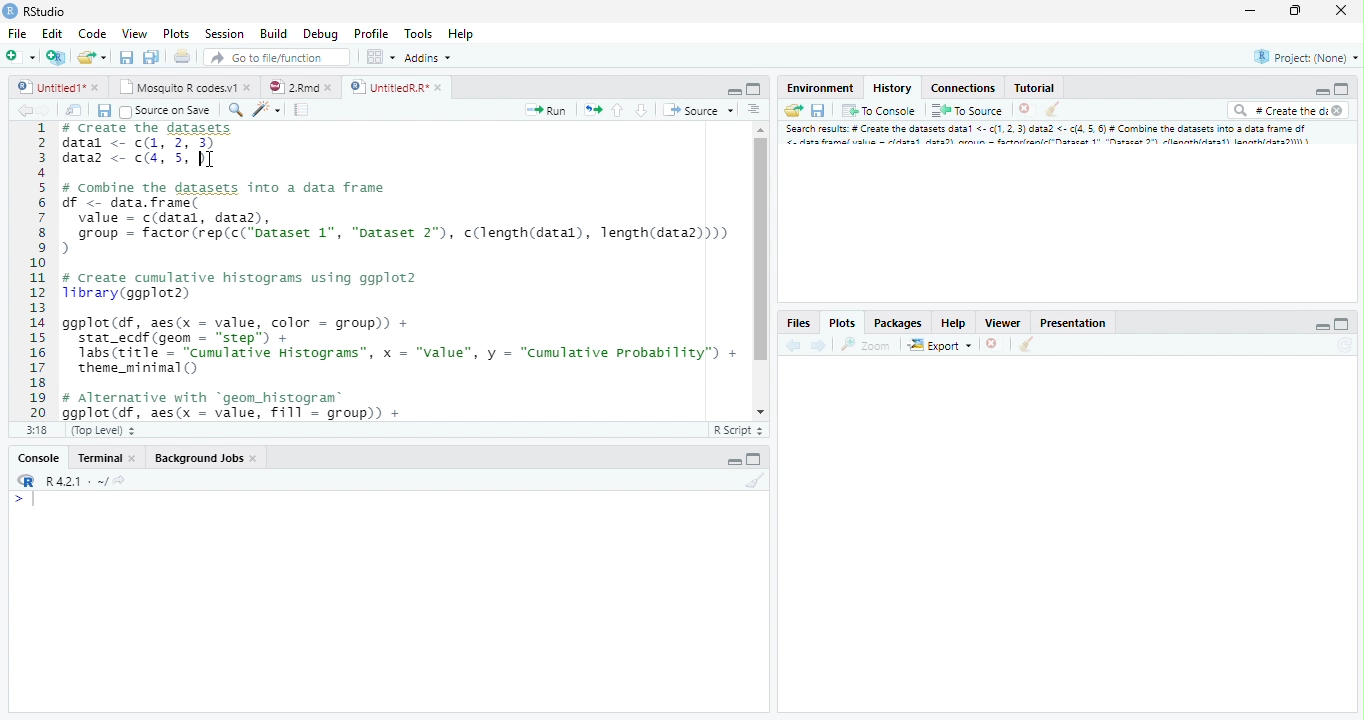 The width and height of the screenshot is (1364, 720). What do you see at coordinates (1052, 137) in the screenshot?
I see `Search result # create dataset data..` at bounding box center [1052, 137].